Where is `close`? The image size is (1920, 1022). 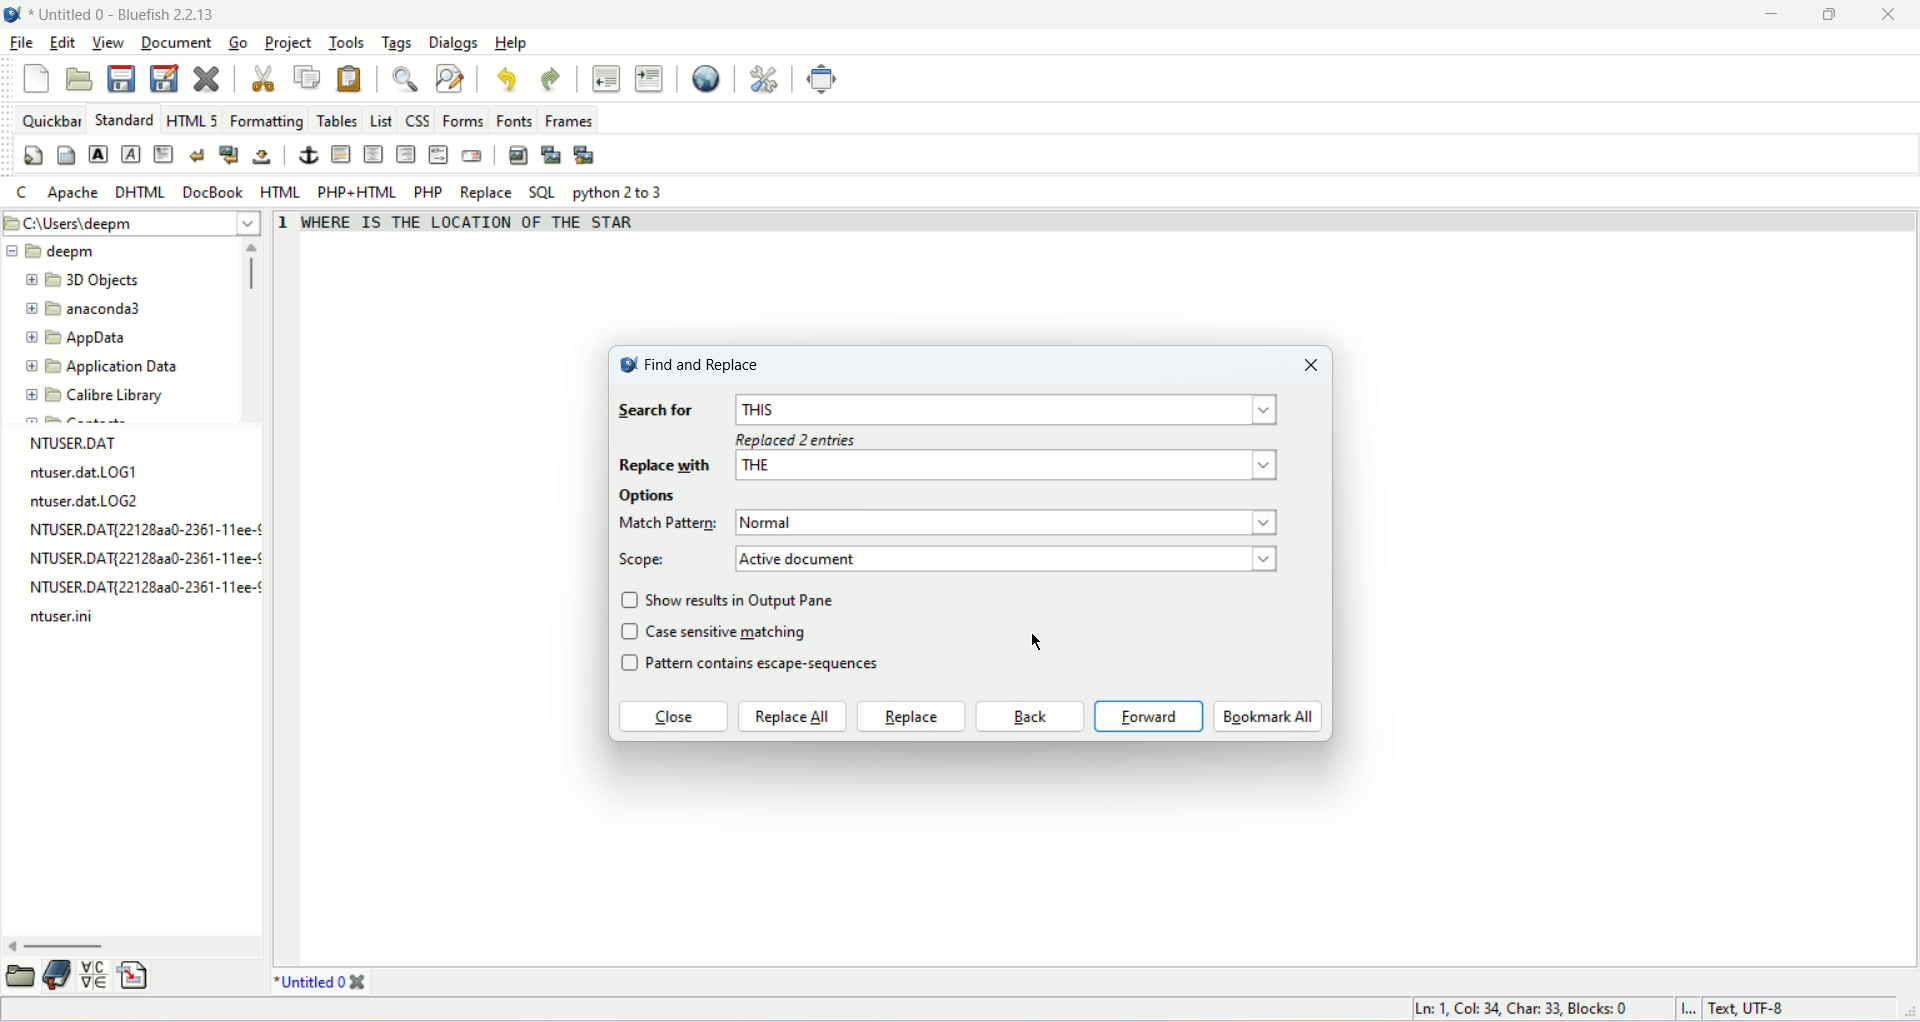 close is located at coordinates (358, 982).